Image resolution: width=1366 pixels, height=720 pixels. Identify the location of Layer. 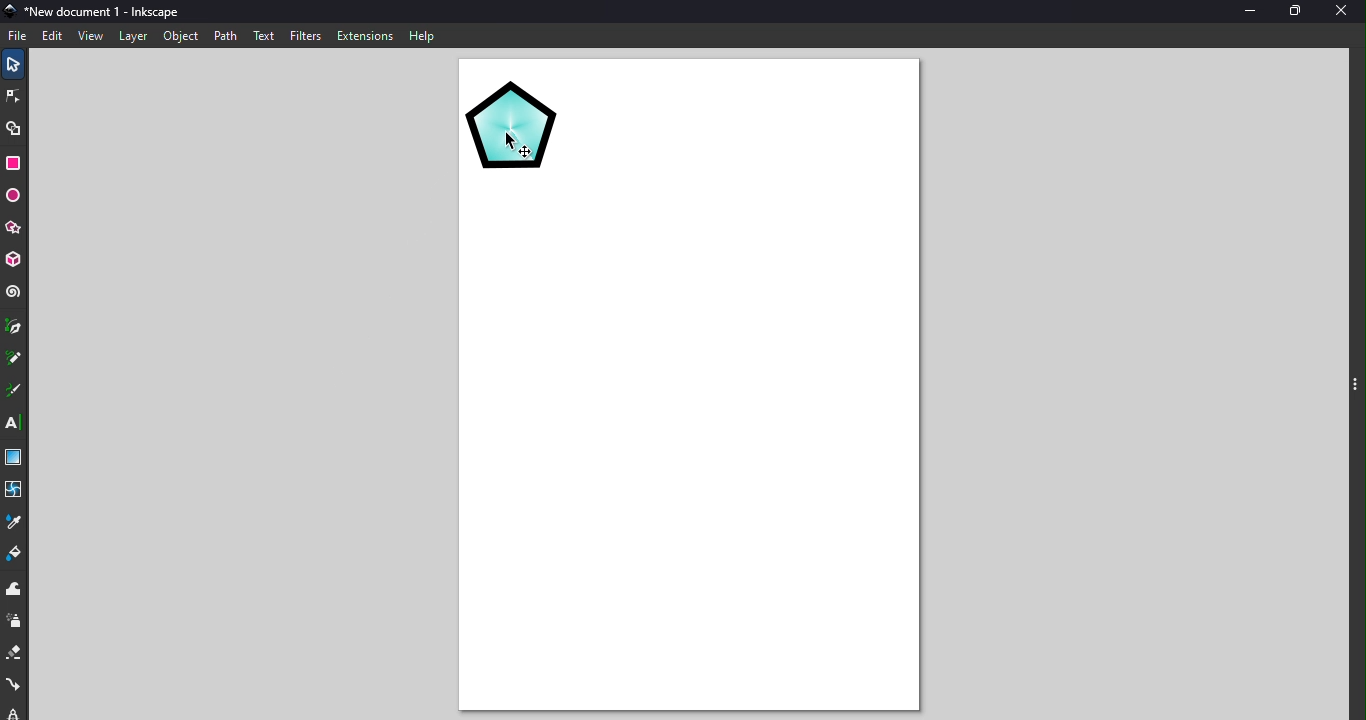
(132, 35).